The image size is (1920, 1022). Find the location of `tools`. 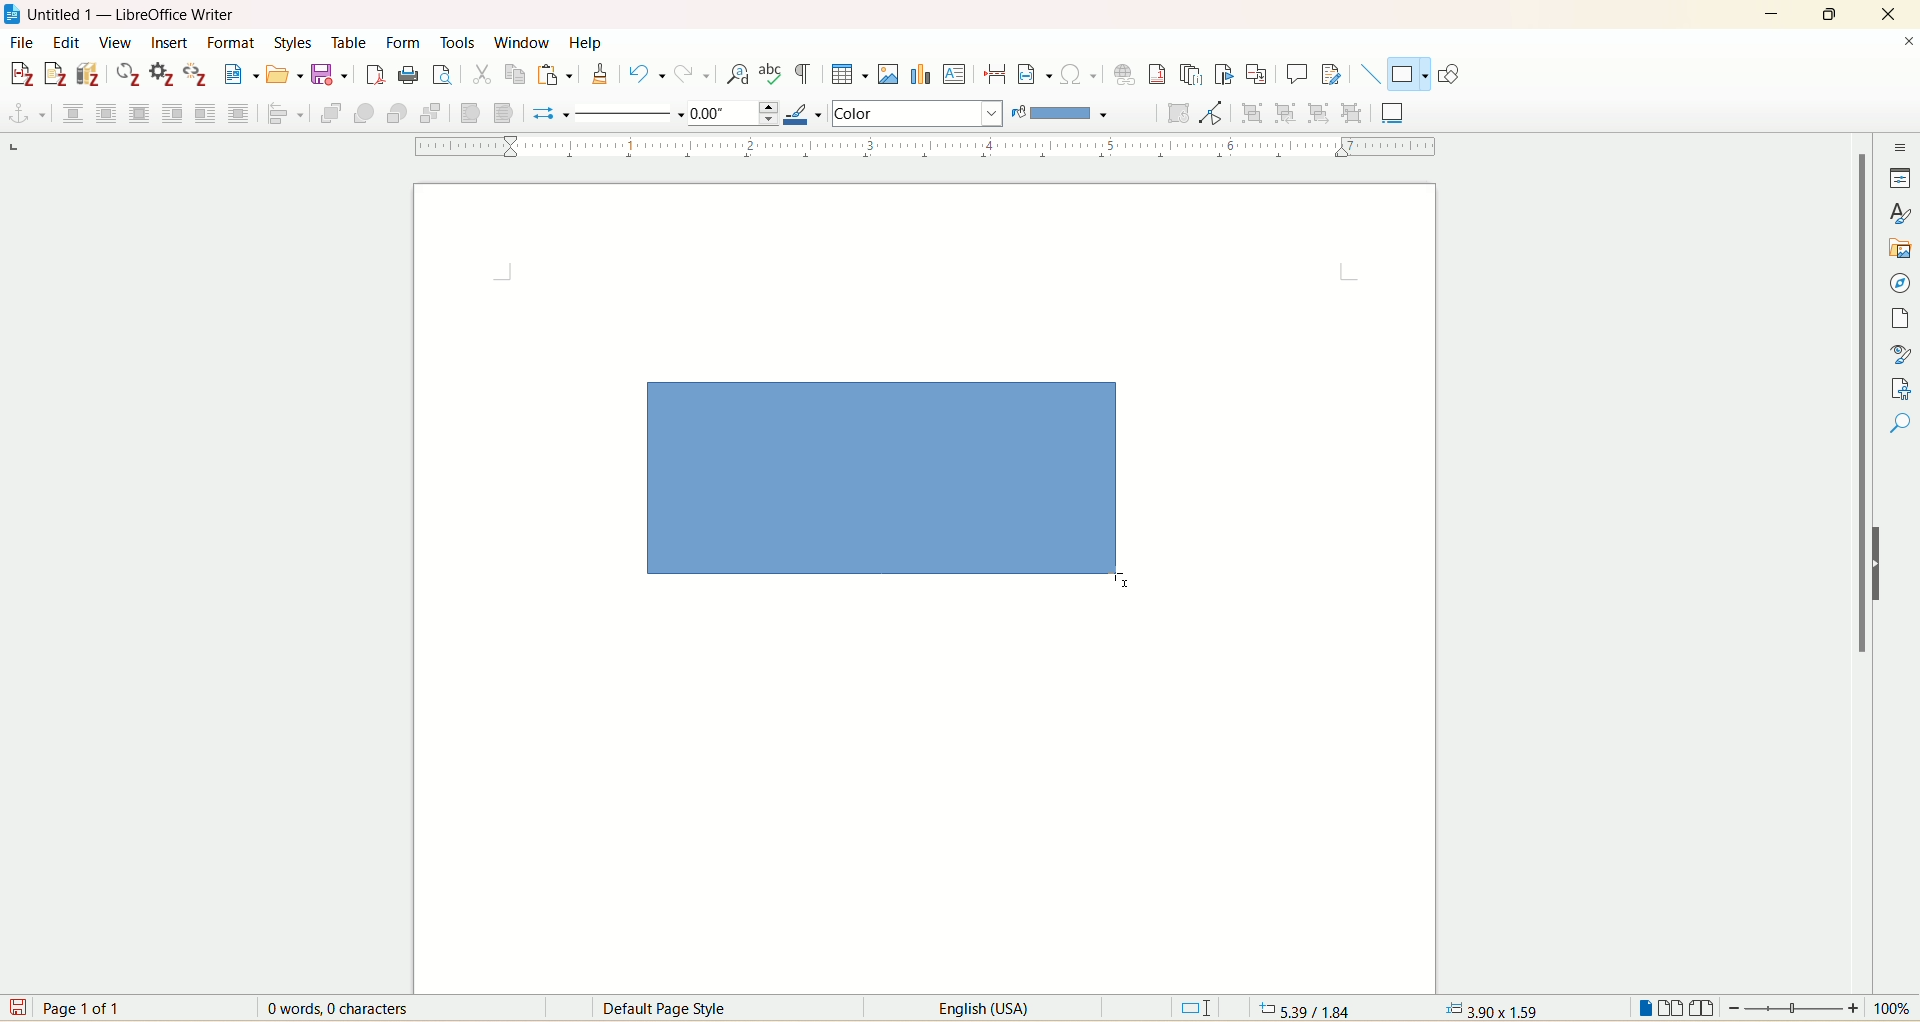

tools is located at coordinates (460, 41).